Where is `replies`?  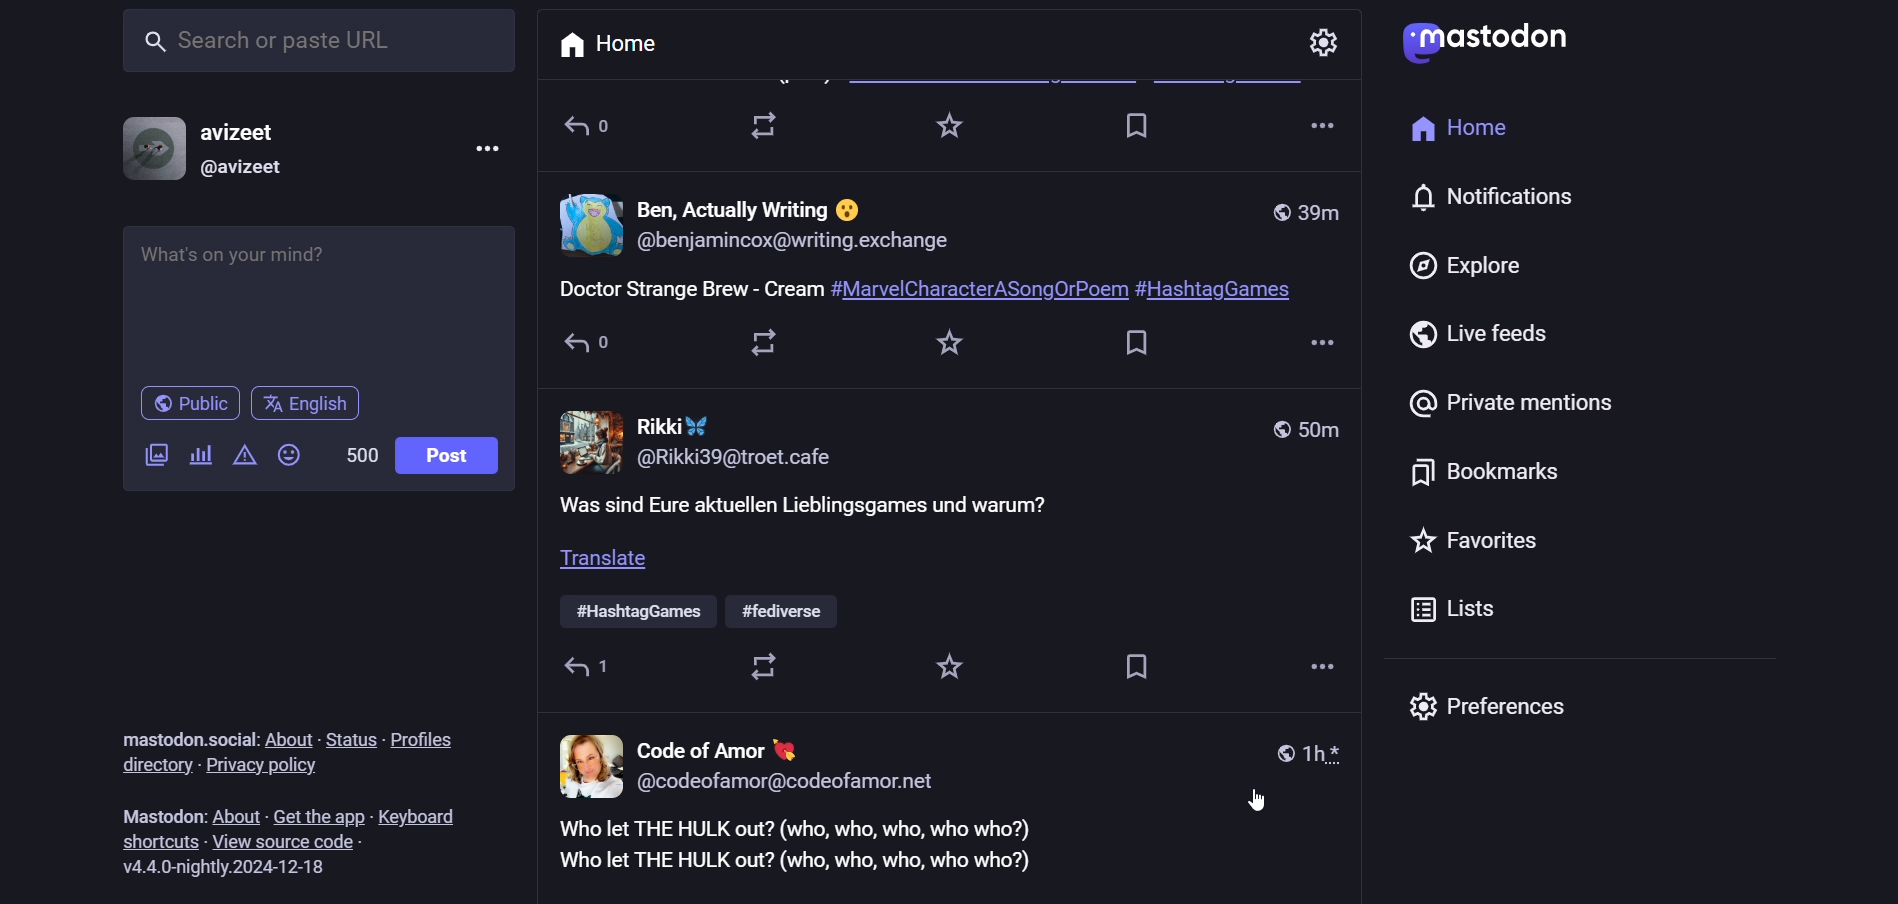
replies is located at coordinates (597, 134).